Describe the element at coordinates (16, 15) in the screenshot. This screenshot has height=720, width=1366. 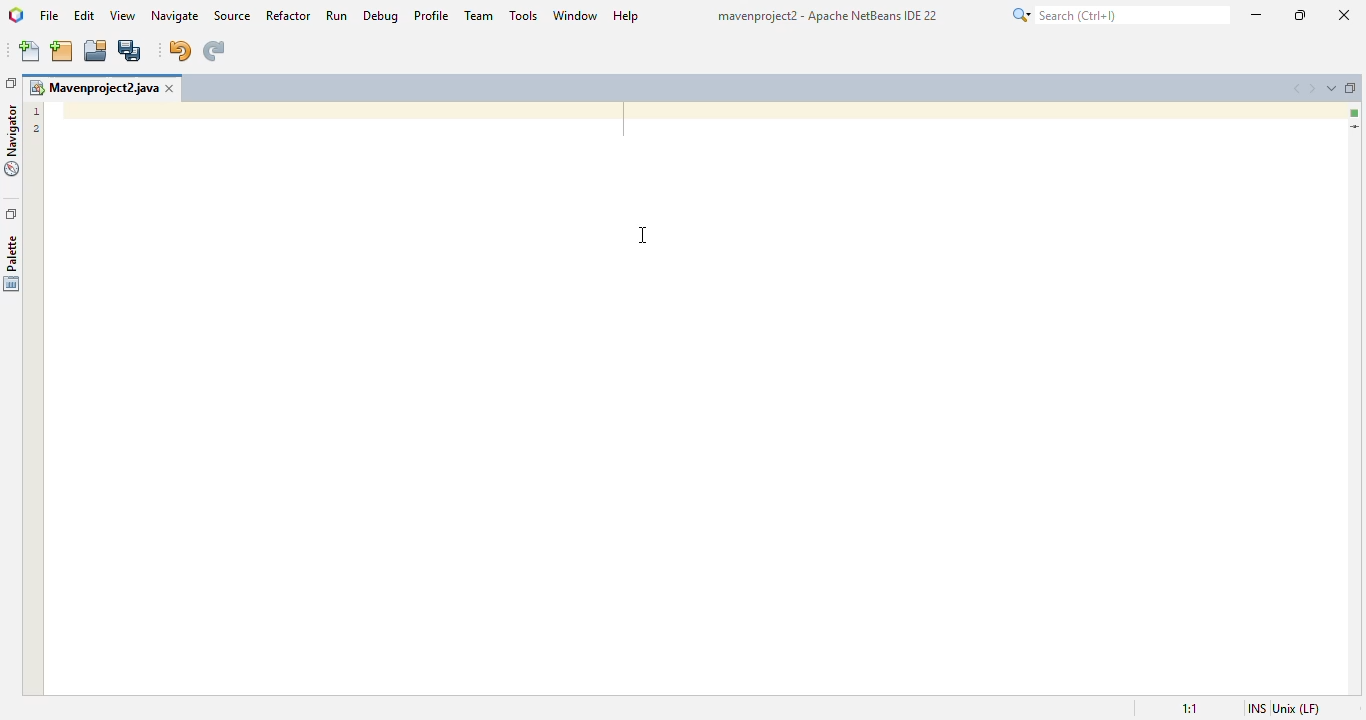
I see `logo` at that location.